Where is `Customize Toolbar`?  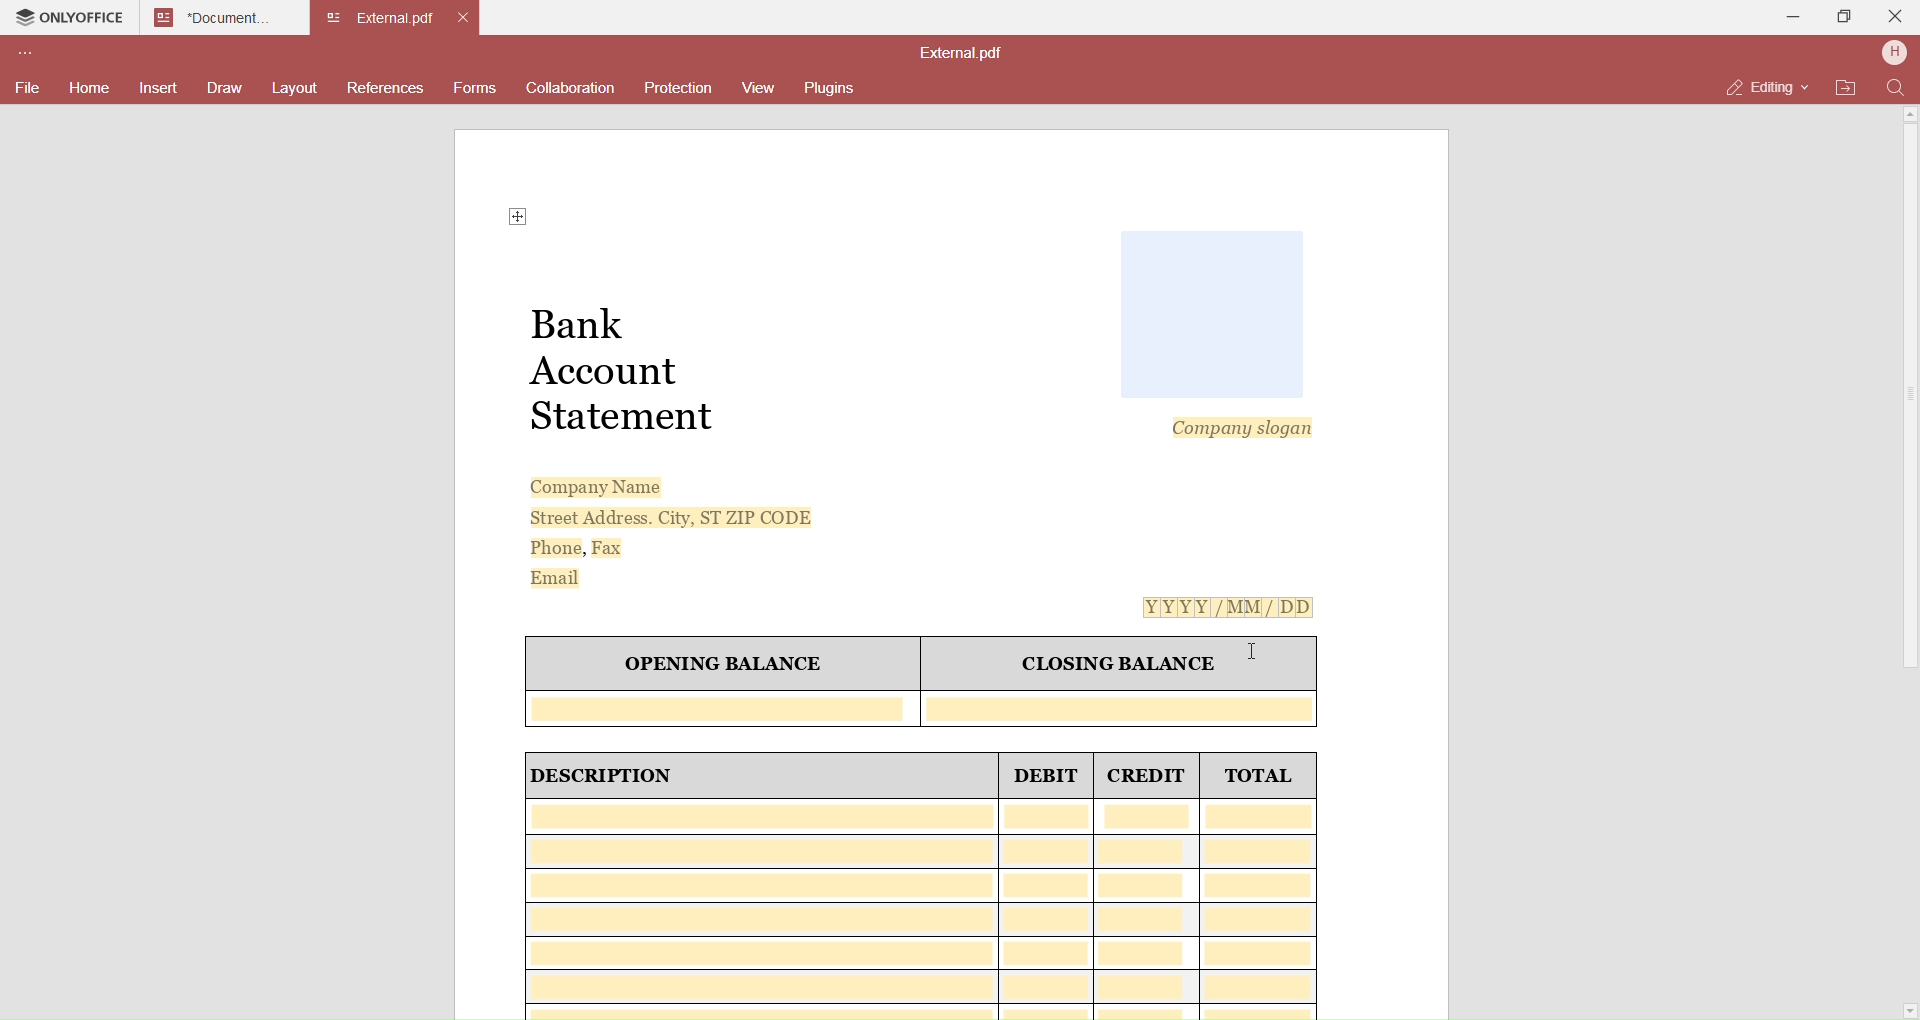
Customize Toolbar is located at coordinates (23, 56).